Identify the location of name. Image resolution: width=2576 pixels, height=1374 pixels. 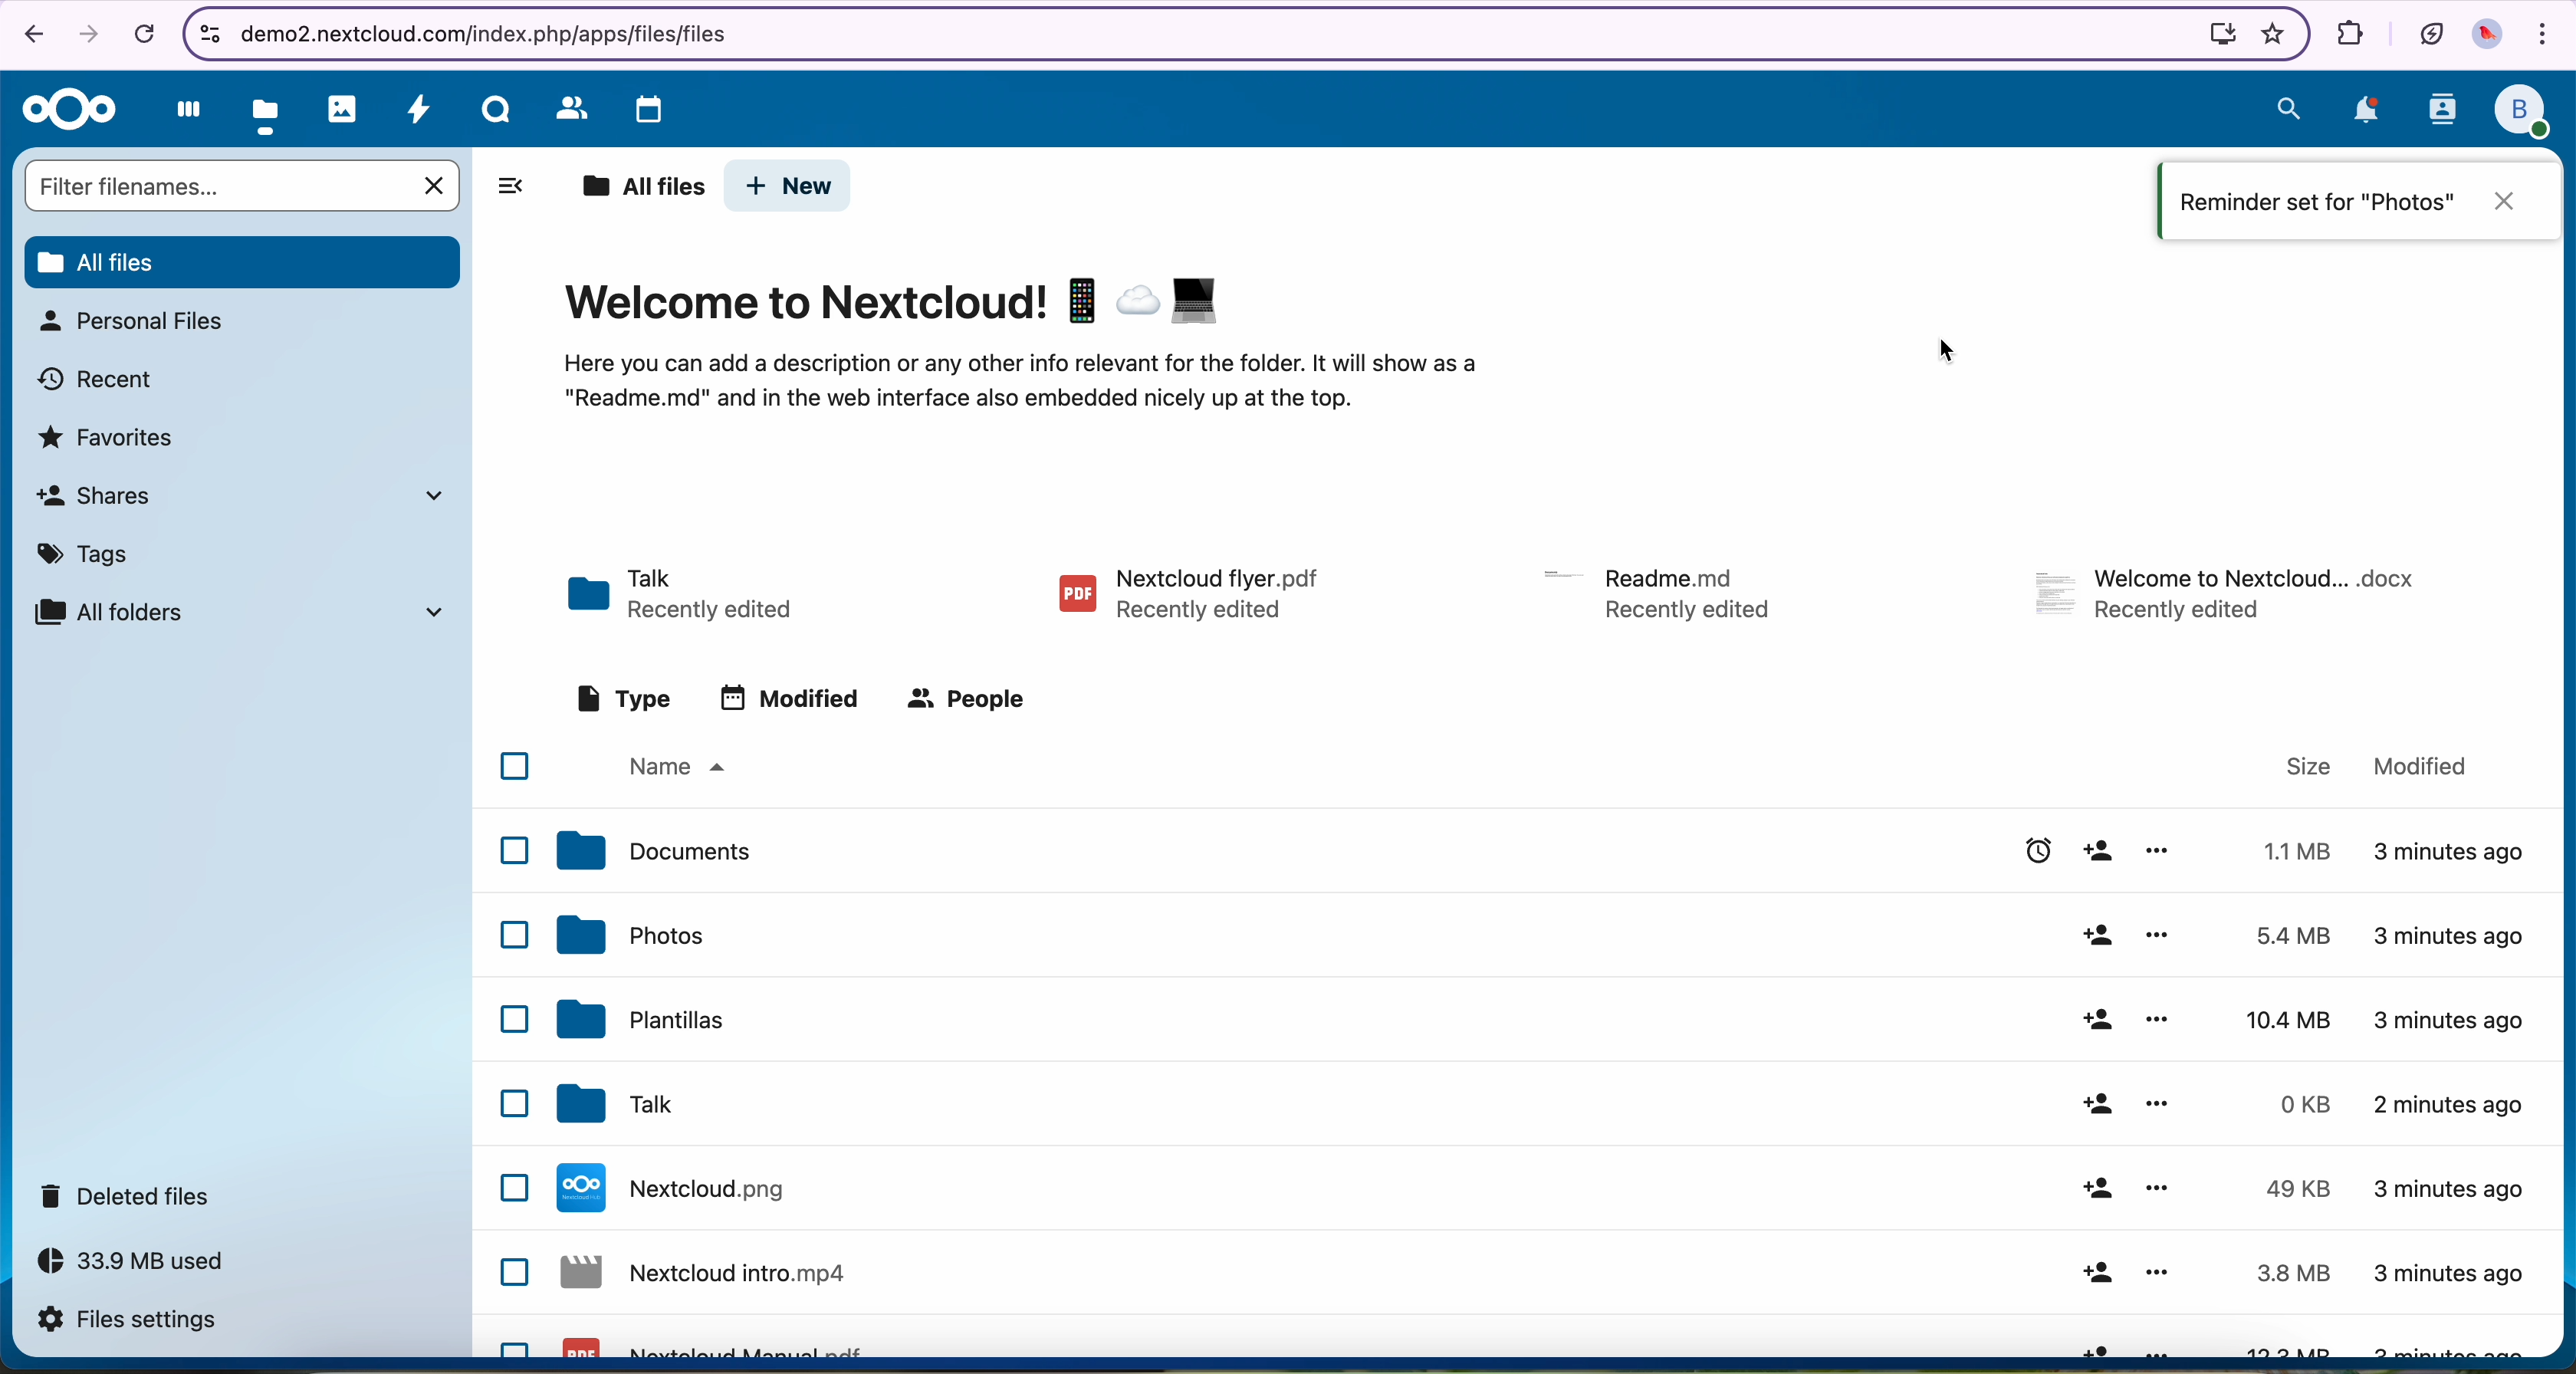
(687, 767).